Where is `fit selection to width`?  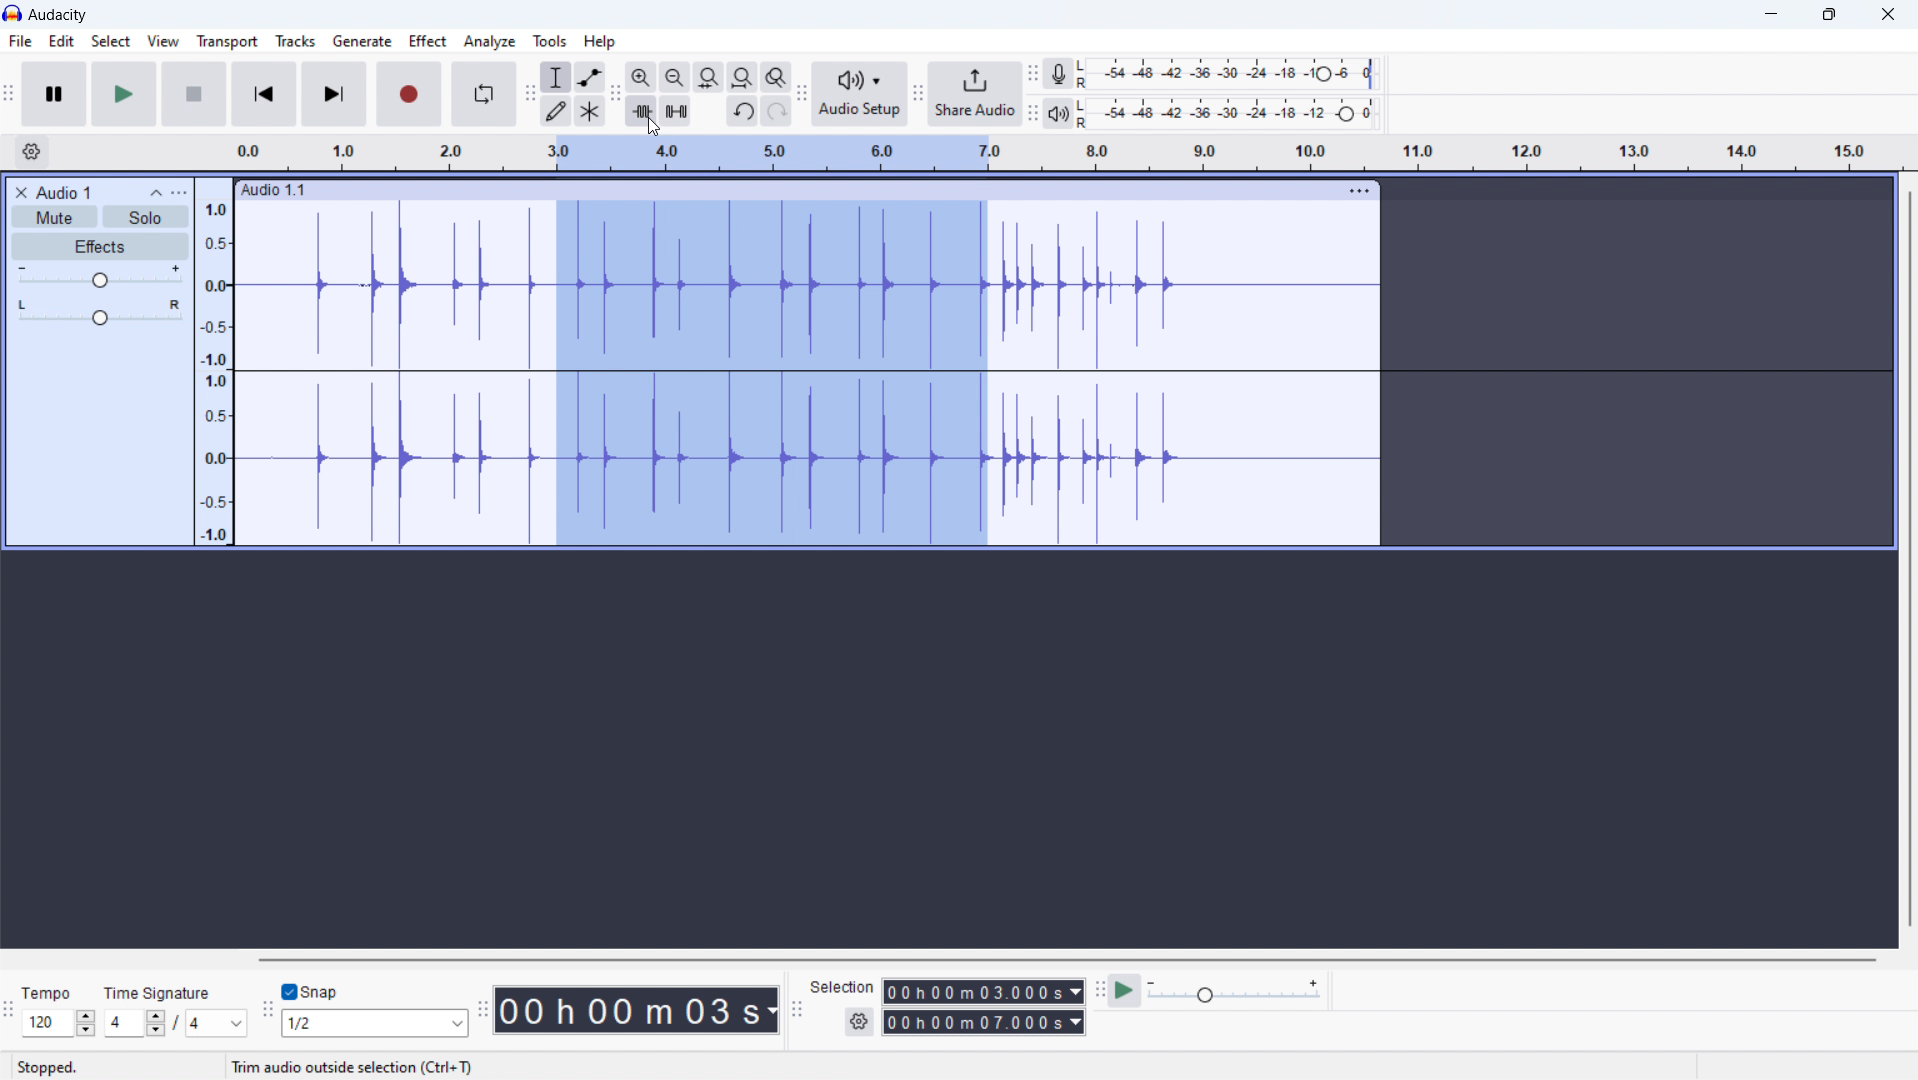 fit selection to width is located at coordinates (708, 77).